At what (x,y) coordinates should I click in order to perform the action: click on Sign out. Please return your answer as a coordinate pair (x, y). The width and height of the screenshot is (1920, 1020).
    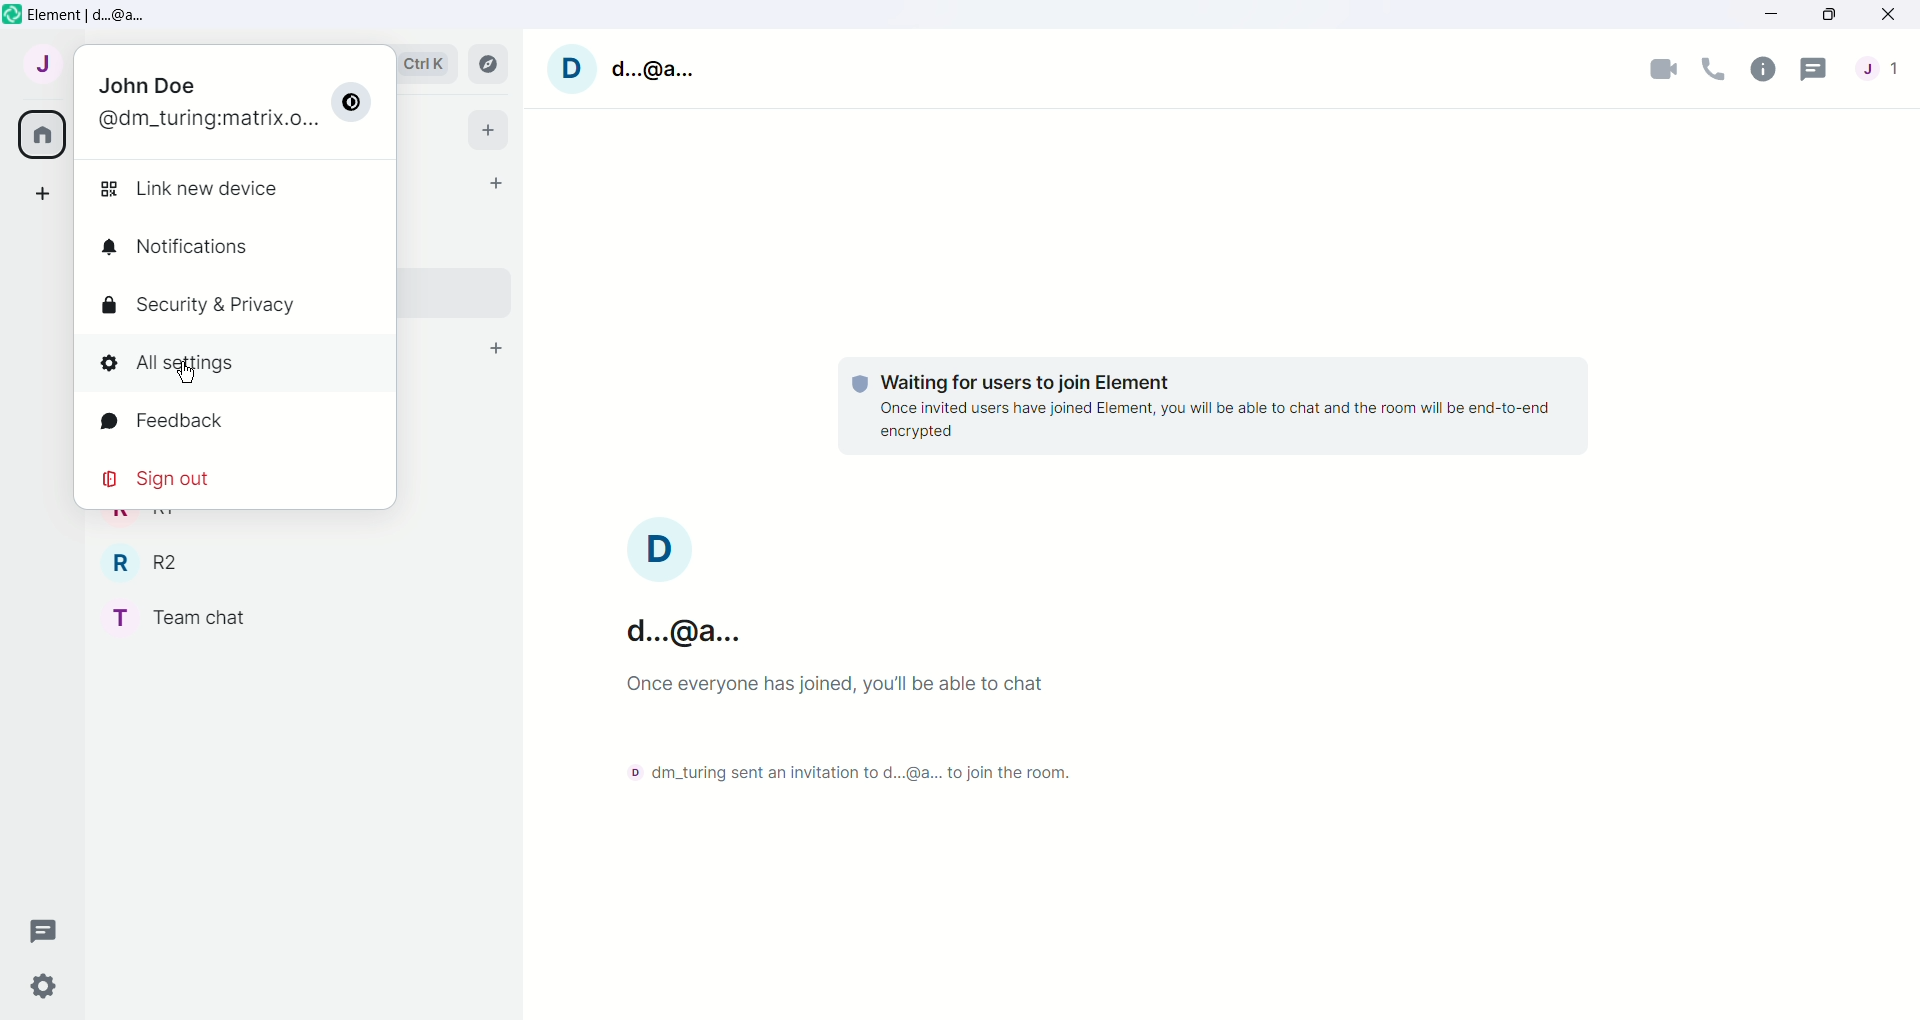
    Looking at the image, I should click on (236, 479).